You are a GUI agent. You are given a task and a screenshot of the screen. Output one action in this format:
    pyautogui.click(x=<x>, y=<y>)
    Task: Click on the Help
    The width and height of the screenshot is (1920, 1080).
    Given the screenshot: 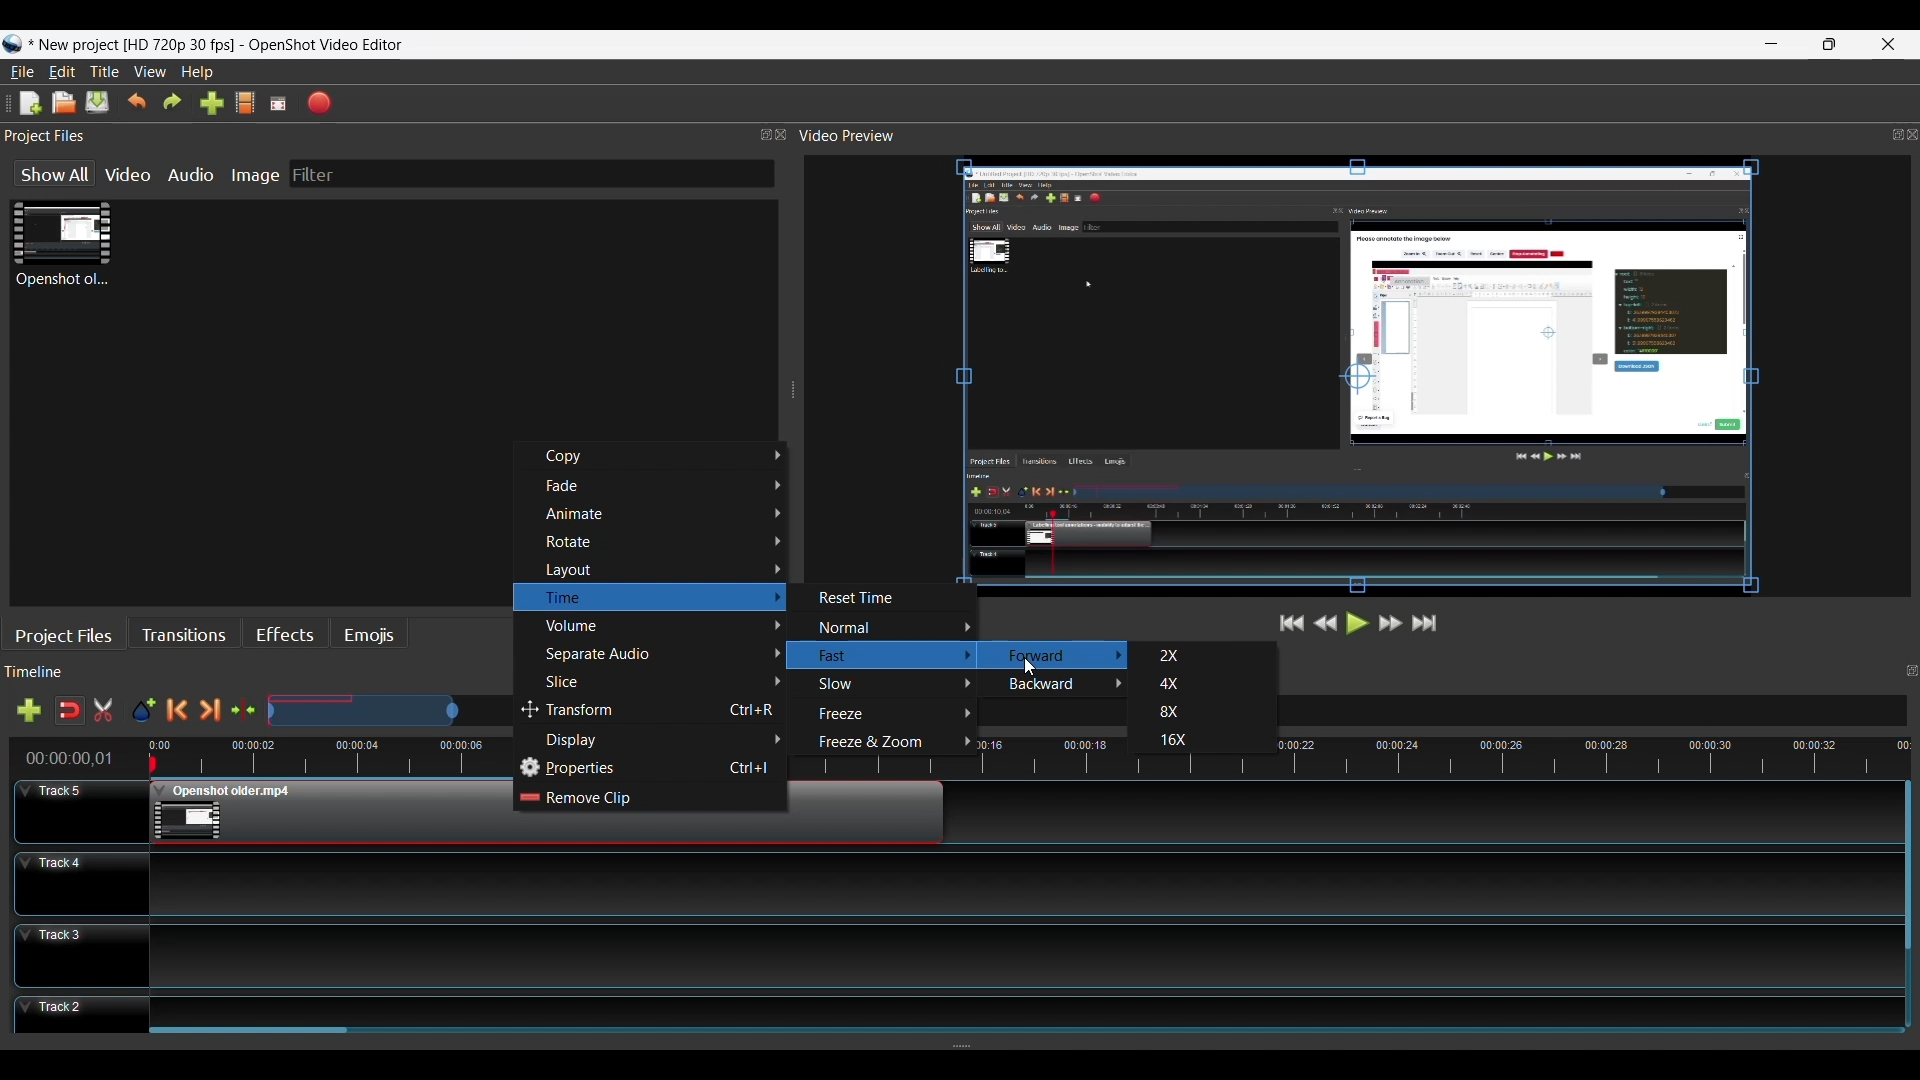 What is the action you would take?
    pyautogui.click(x=197, y=73)
    